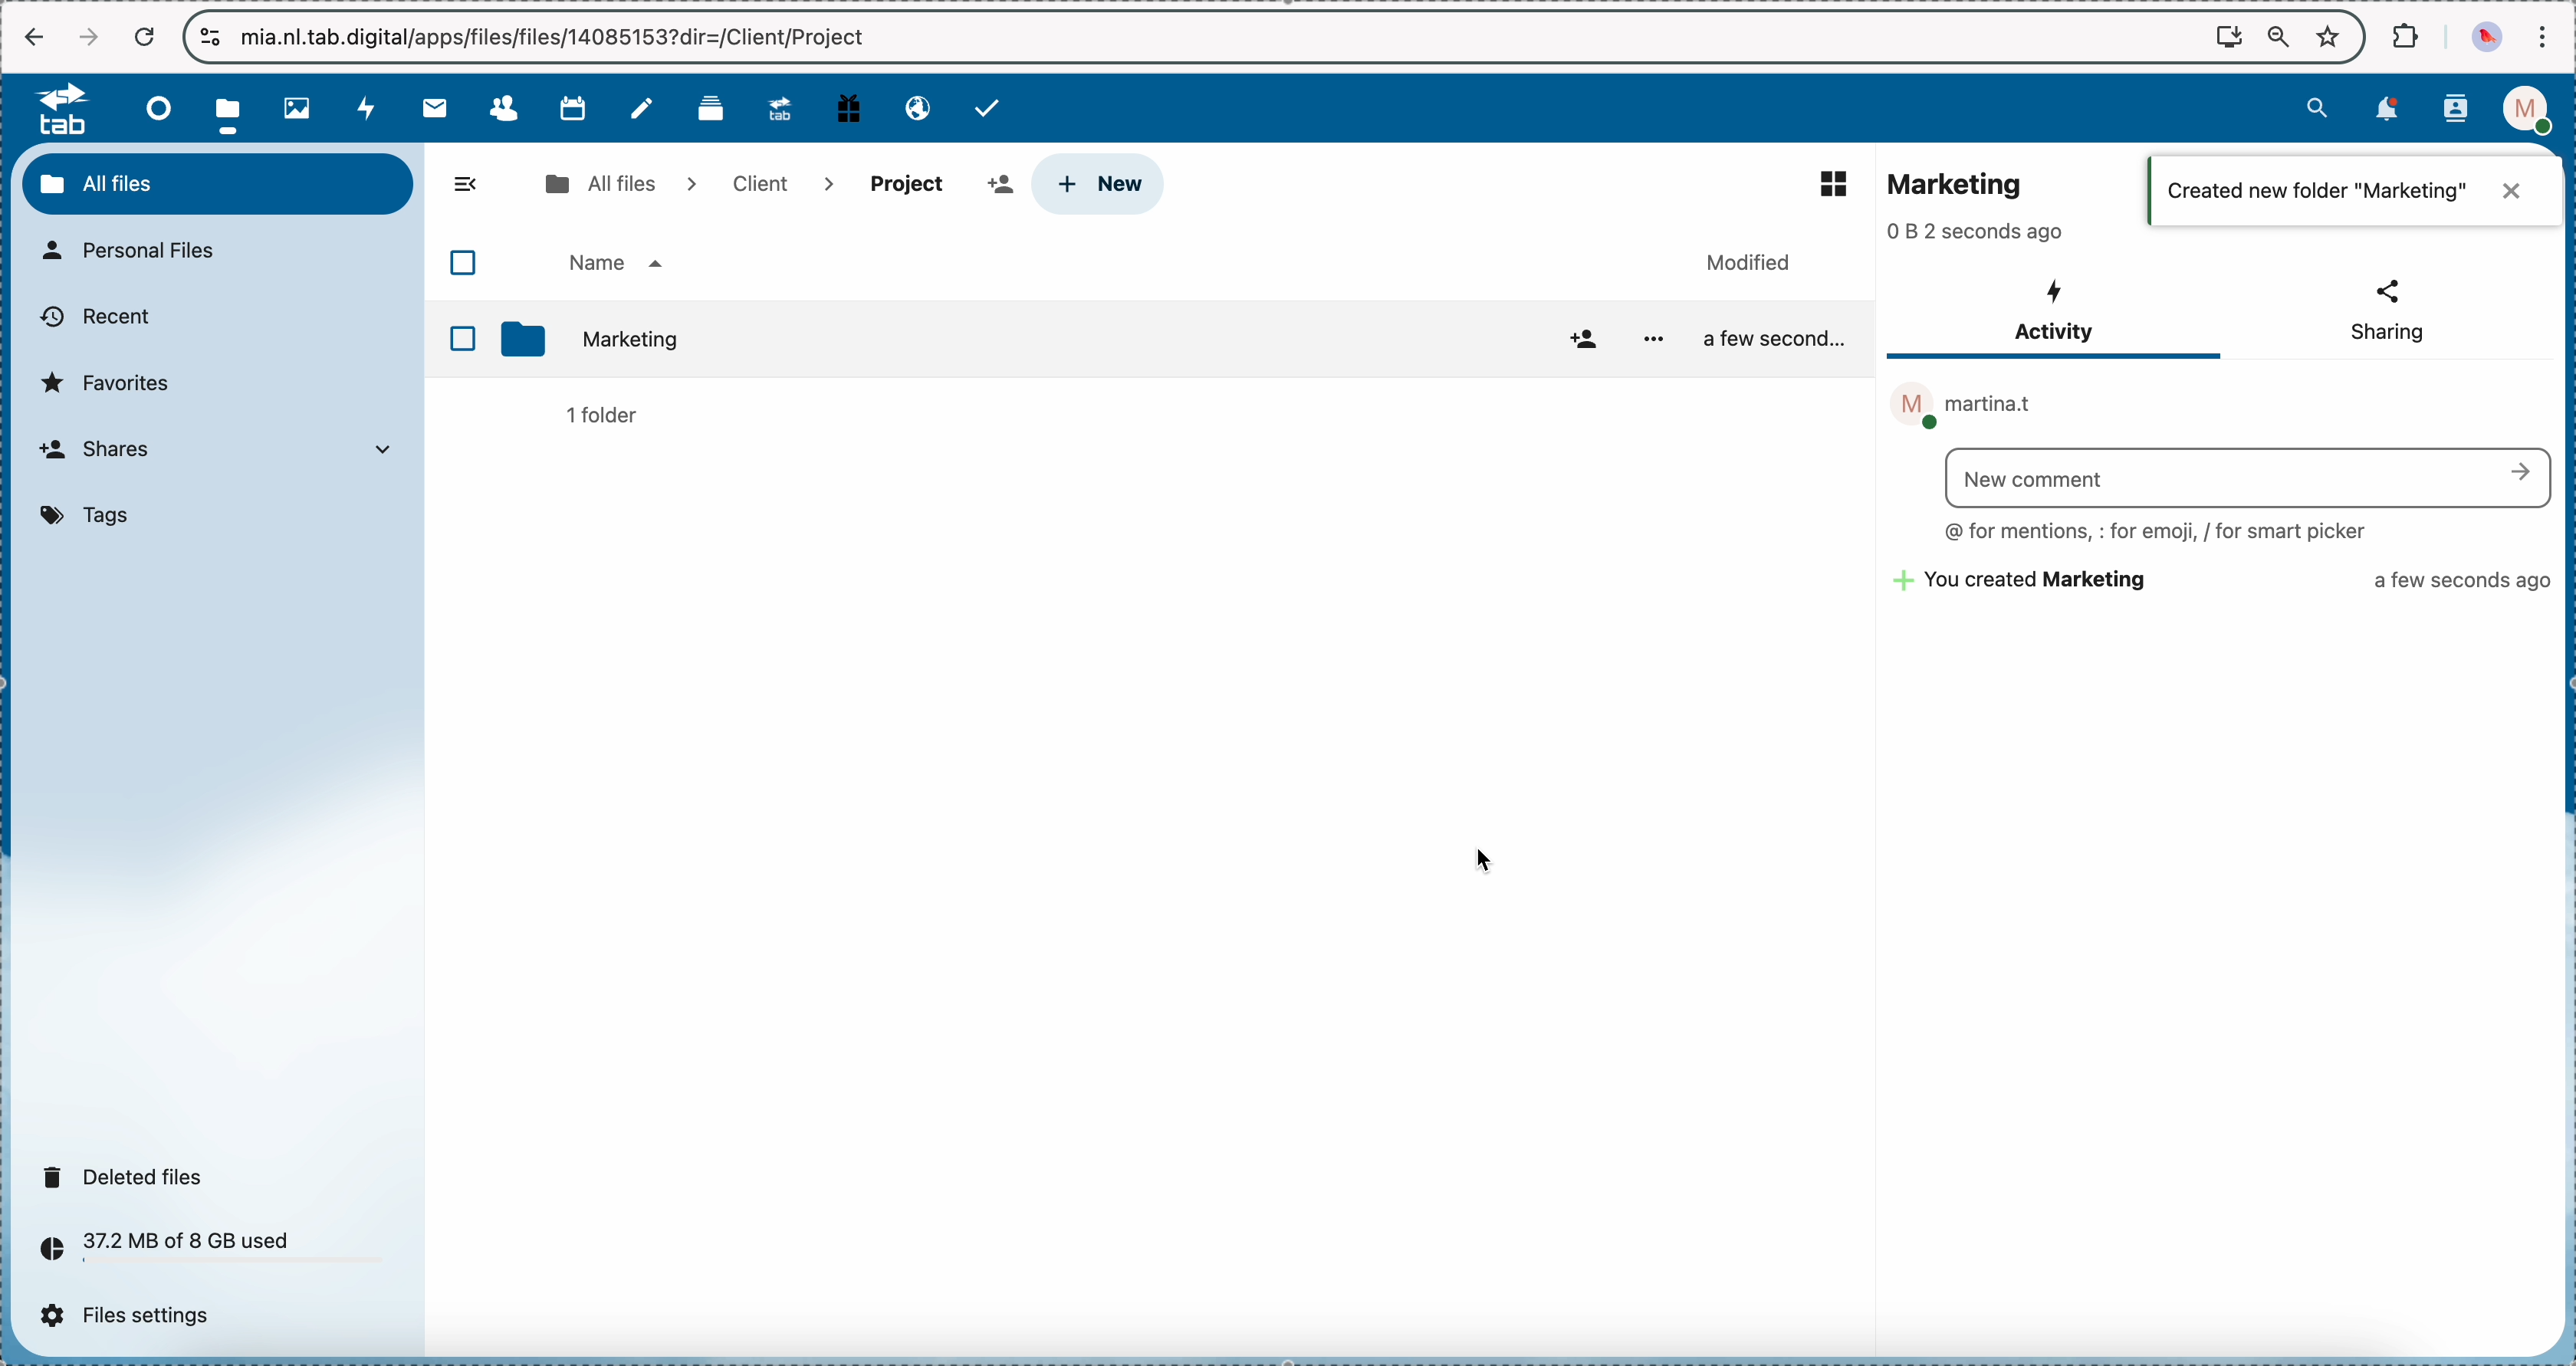 This screenshot has width=2576, height=1366. I want to click on profile, so click(2533, 110).